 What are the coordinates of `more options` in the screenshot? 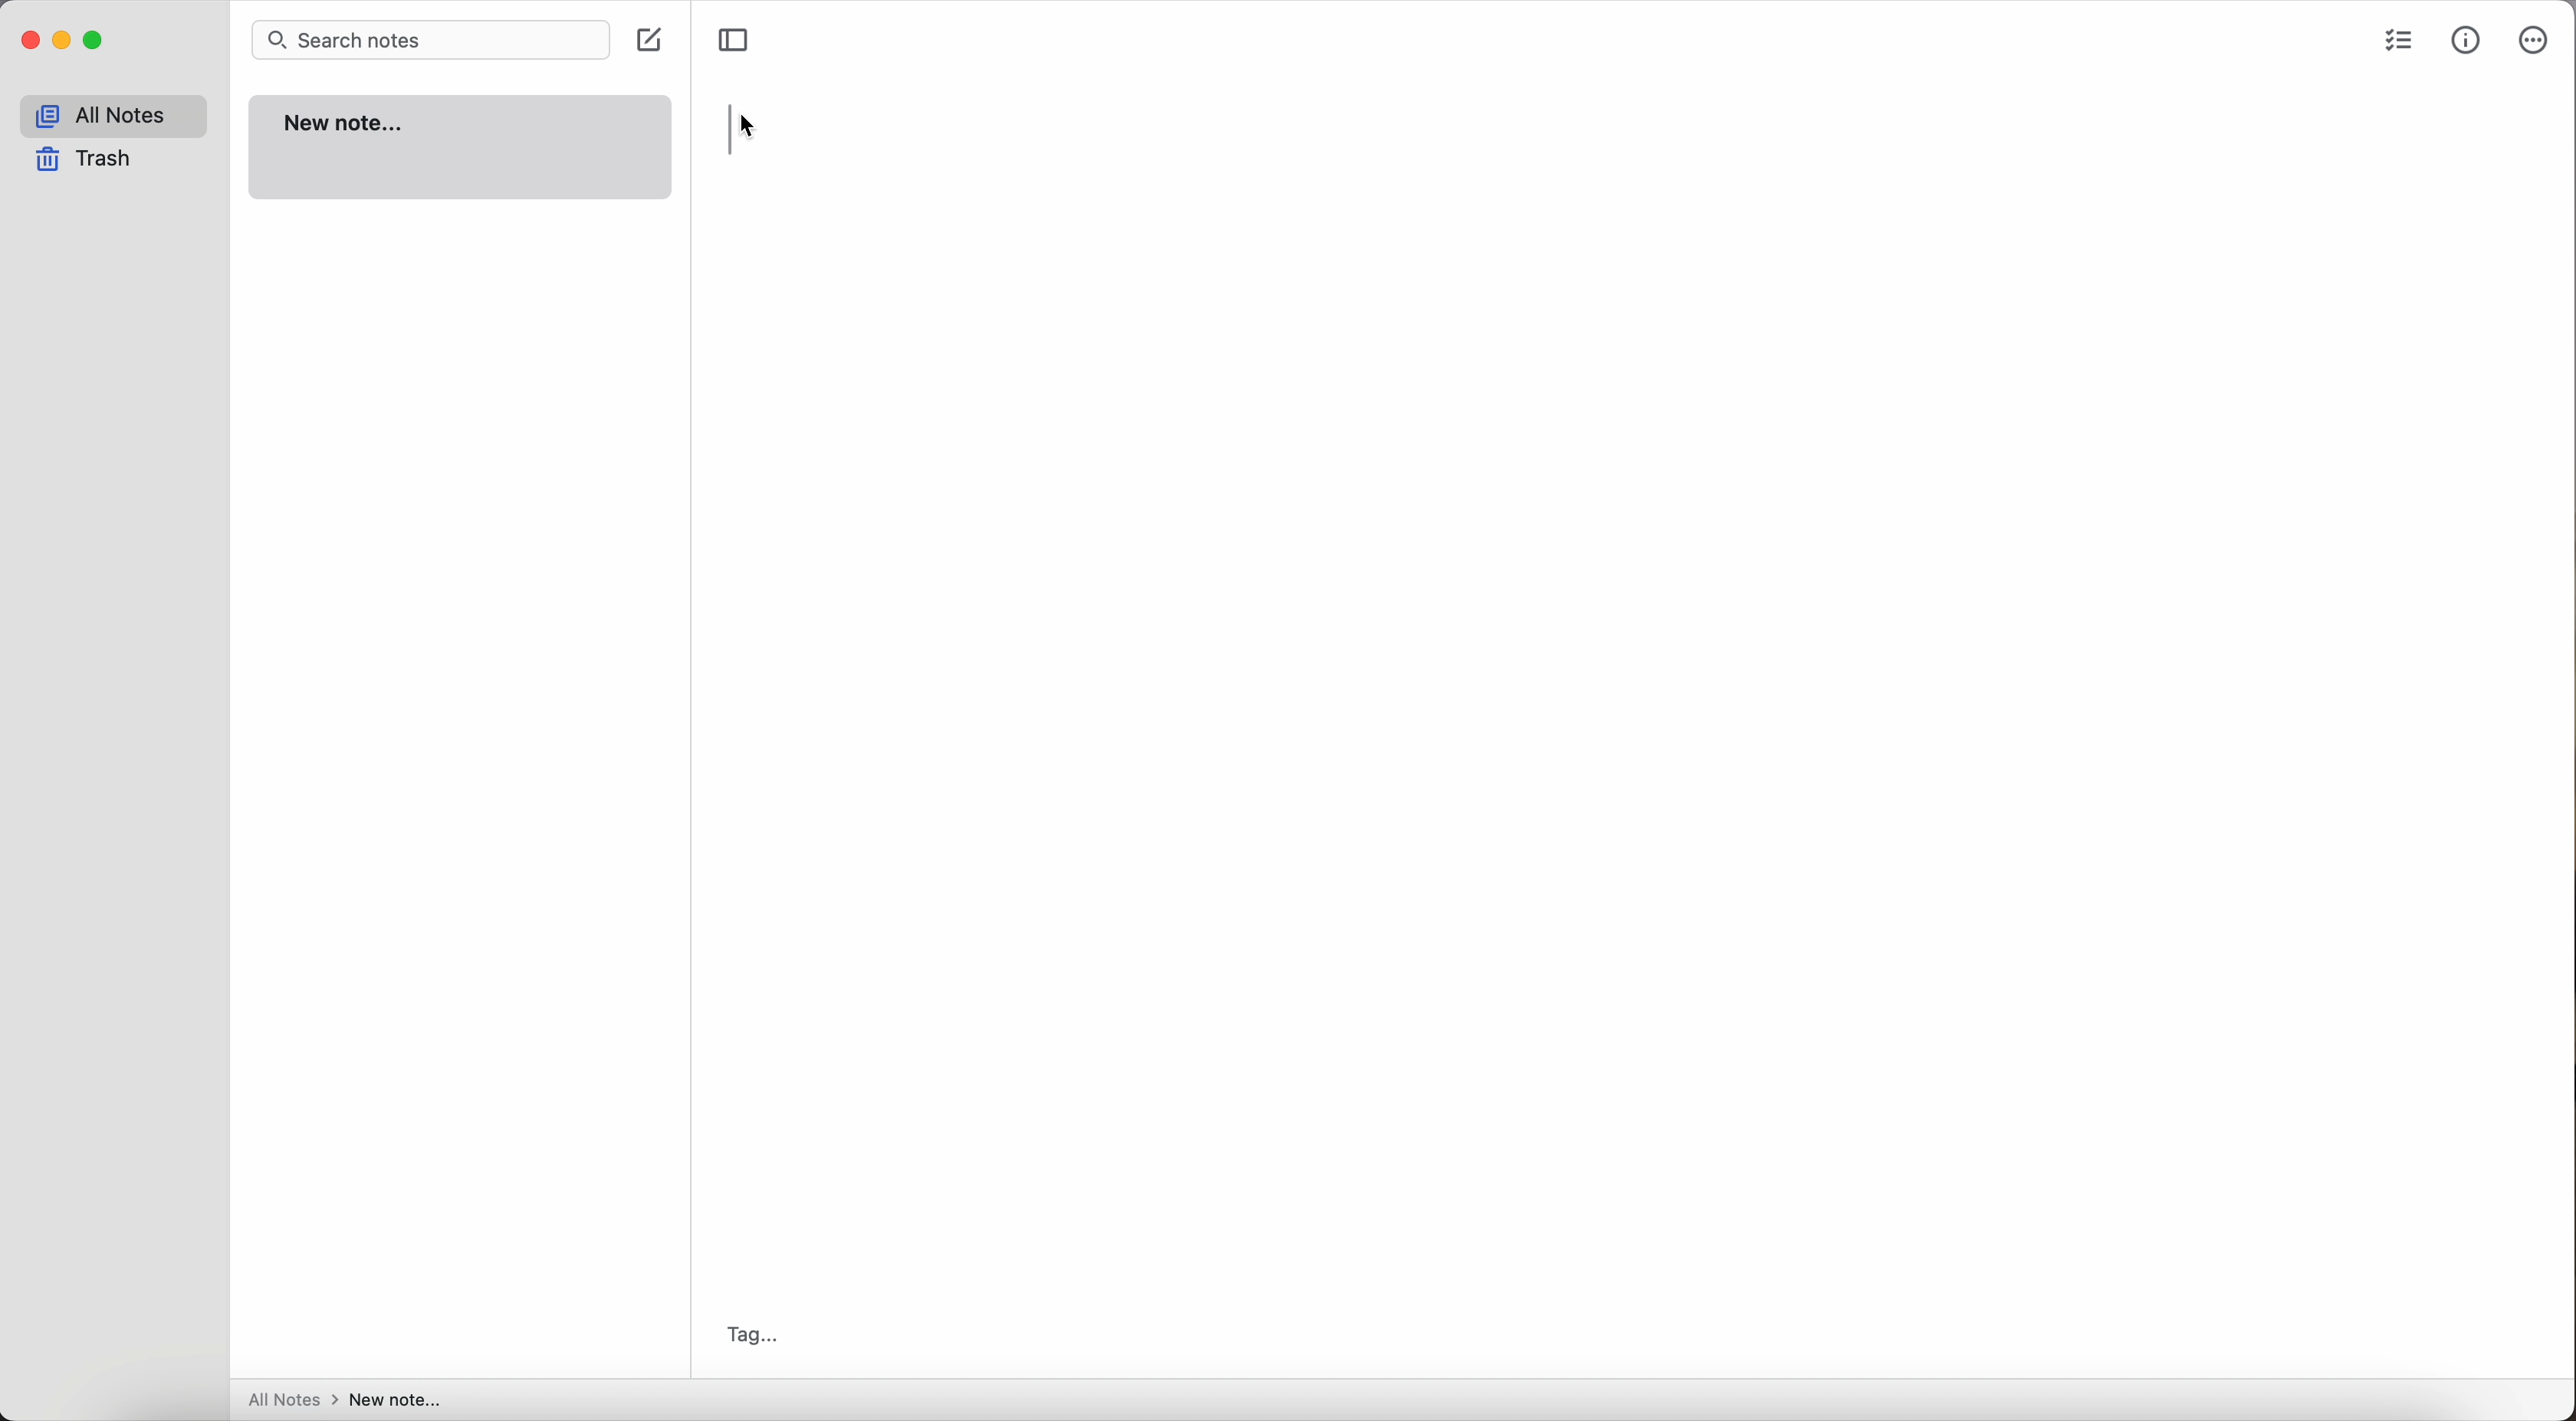 It's located at (2536, 42).